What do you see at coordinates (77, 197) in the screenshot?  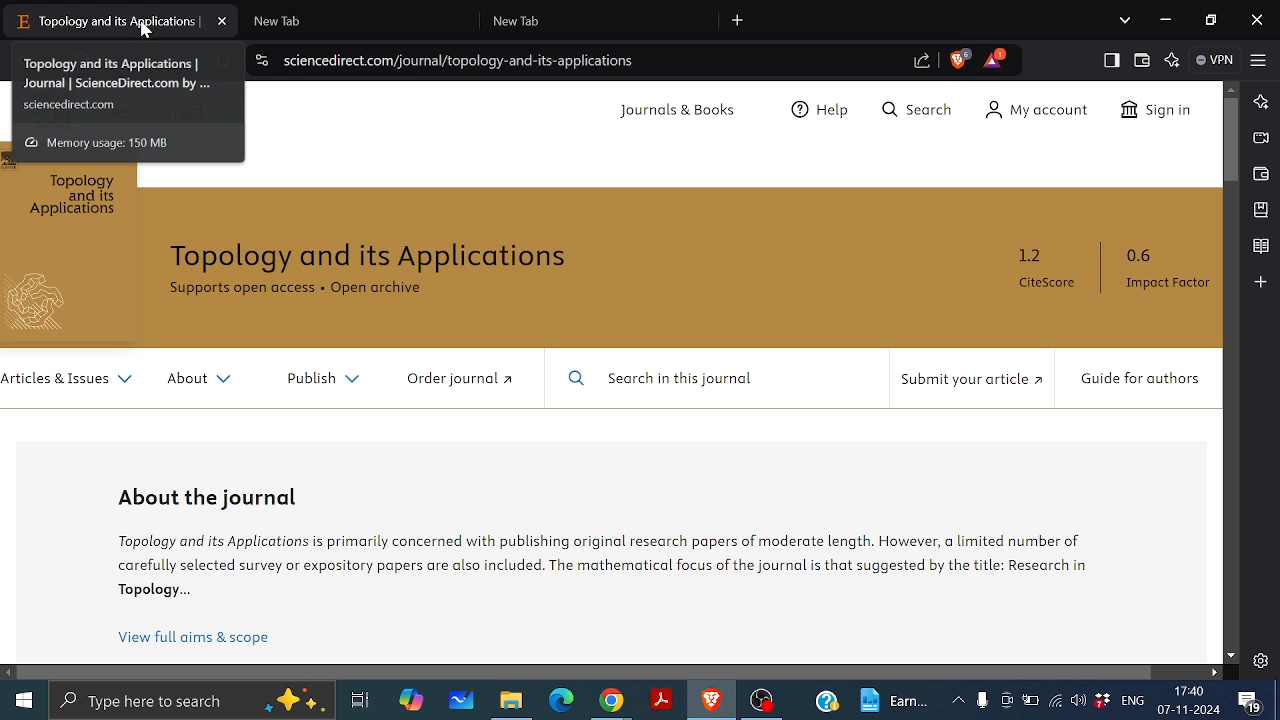 I see `Topology
“and its
Applications.` at bounding box center [77, 197].